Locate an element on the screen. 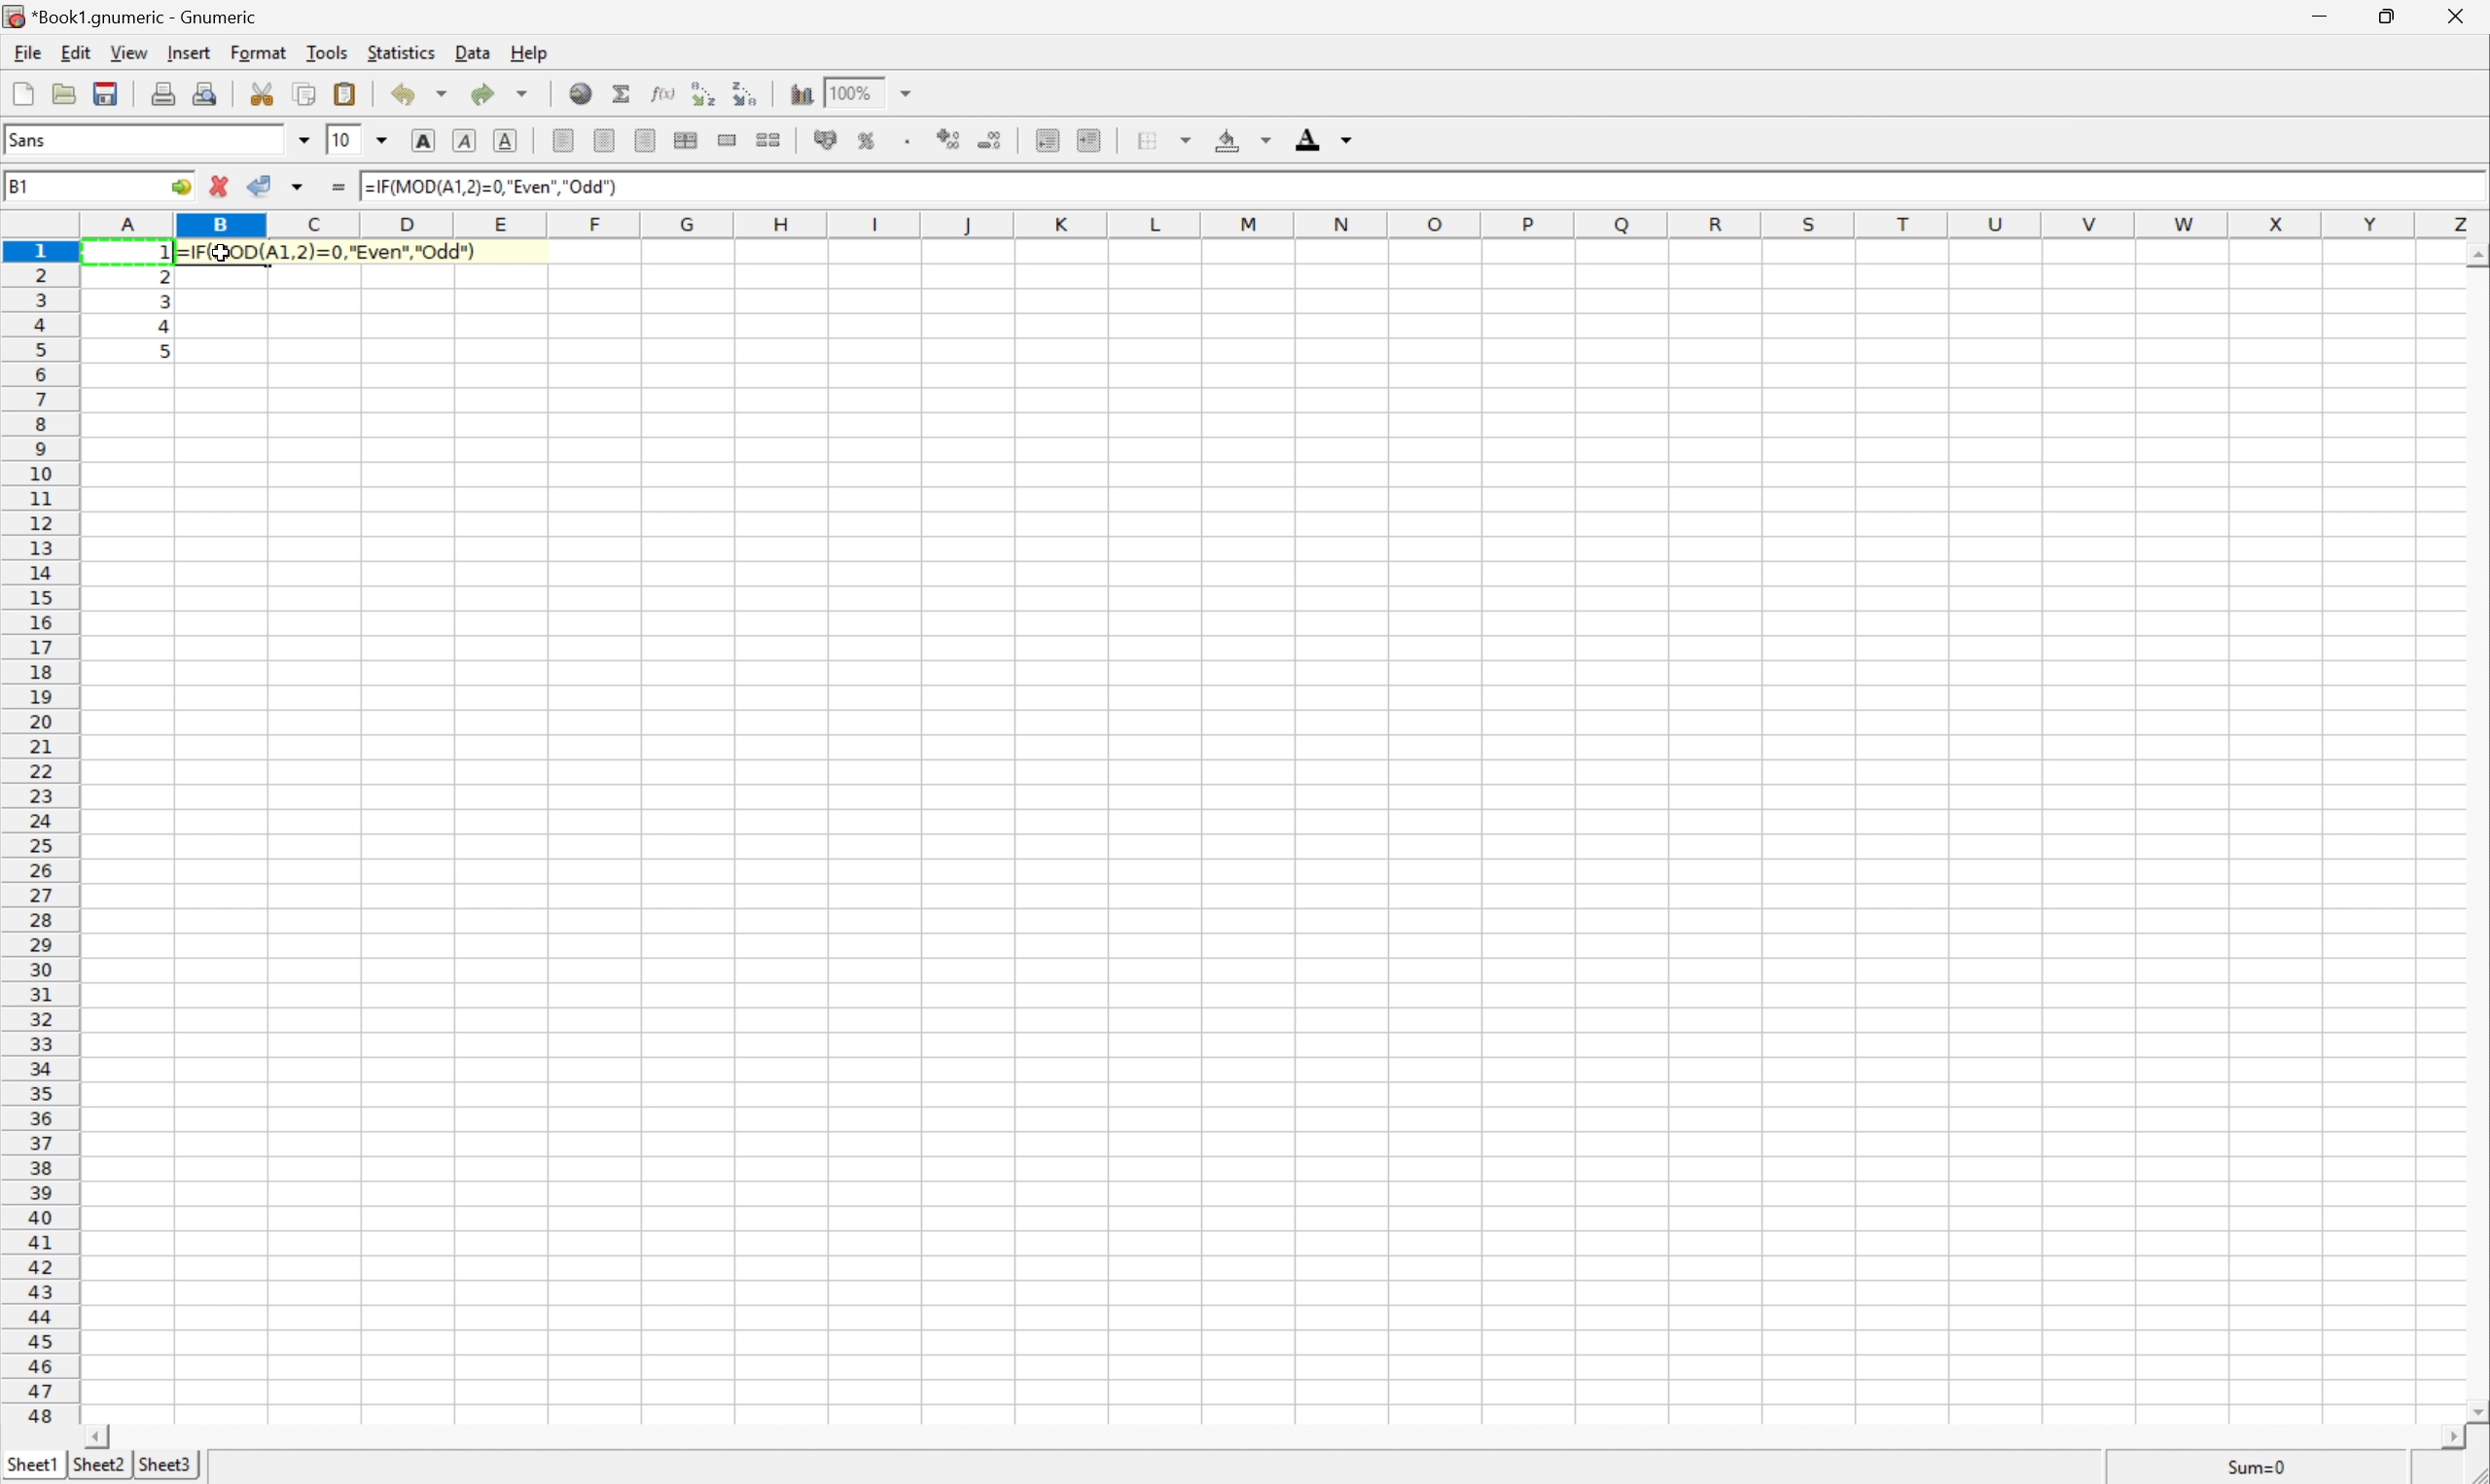 This screenshot has height=1484, width=2490. Statistics is located at coordinates (400, 52).